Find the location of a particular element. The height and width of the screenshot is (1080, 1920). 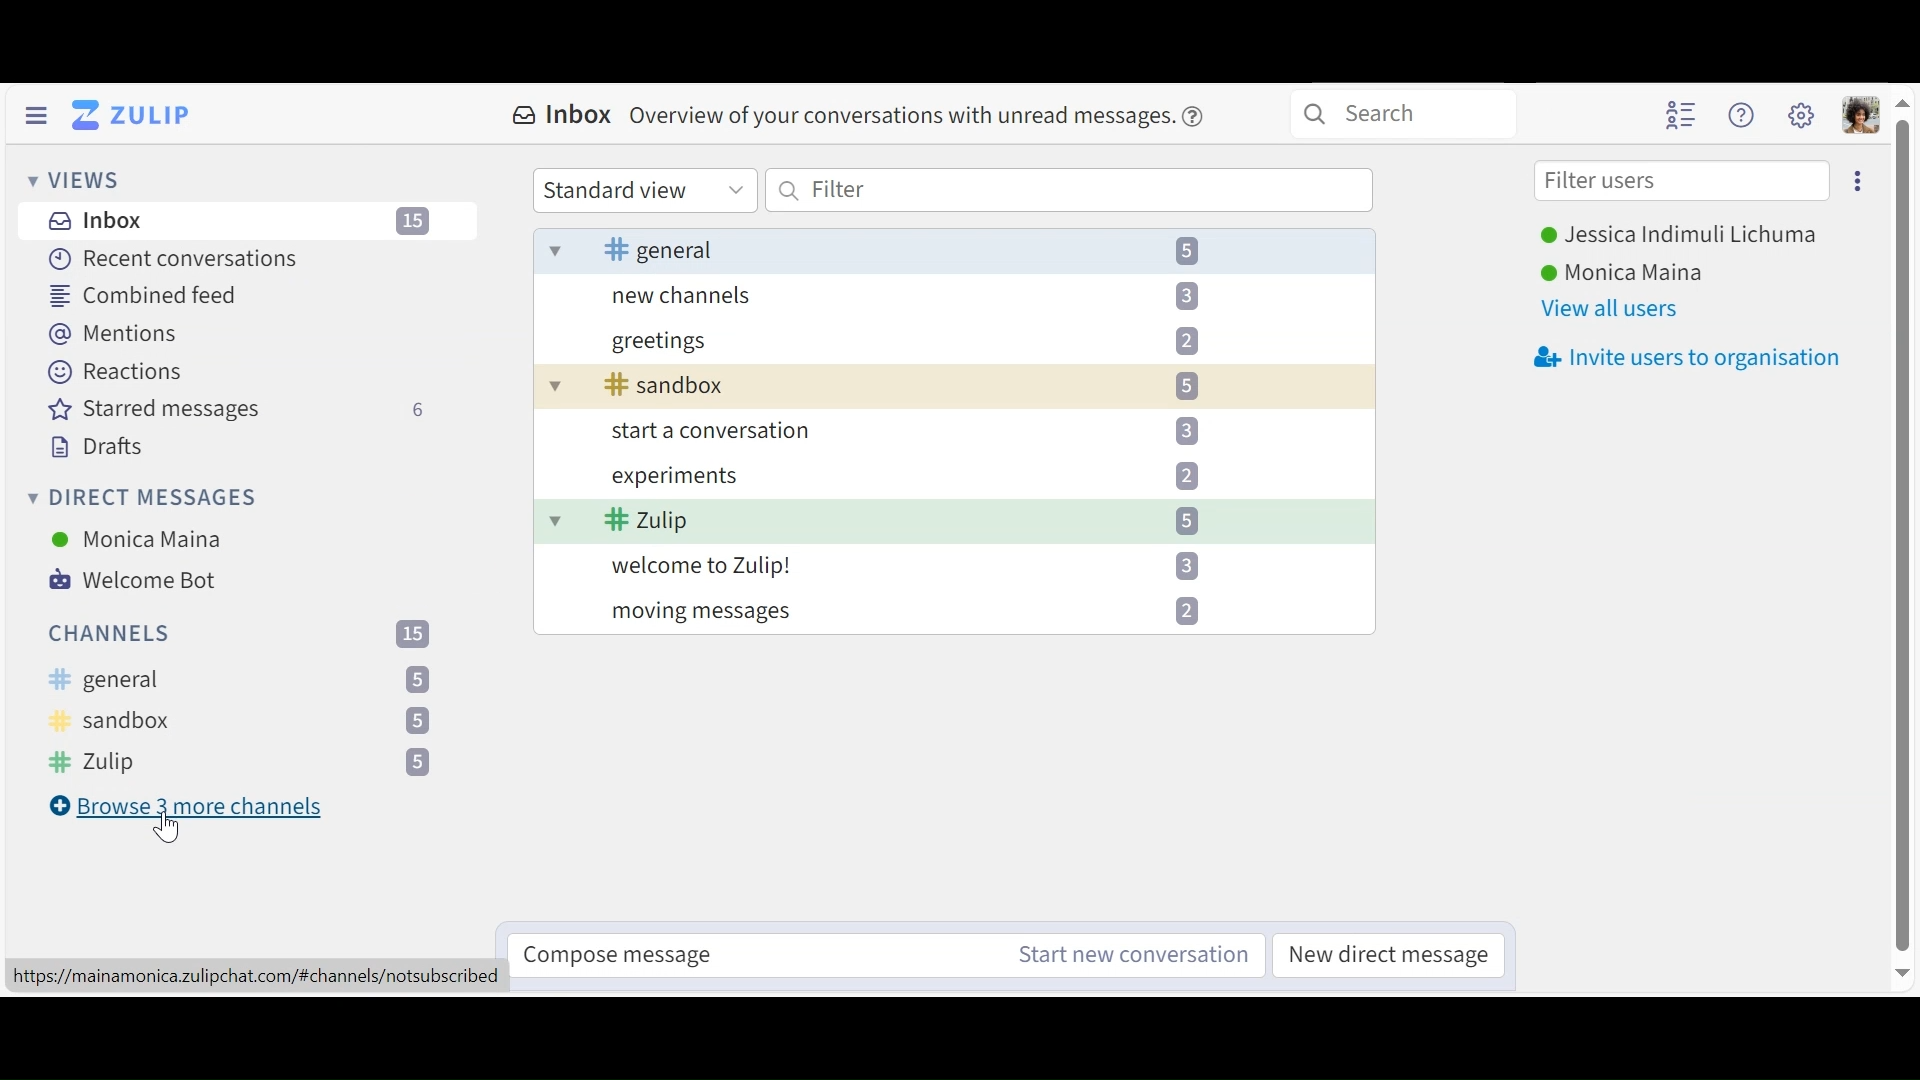

Filter users is located at coordinates (1681, 181).